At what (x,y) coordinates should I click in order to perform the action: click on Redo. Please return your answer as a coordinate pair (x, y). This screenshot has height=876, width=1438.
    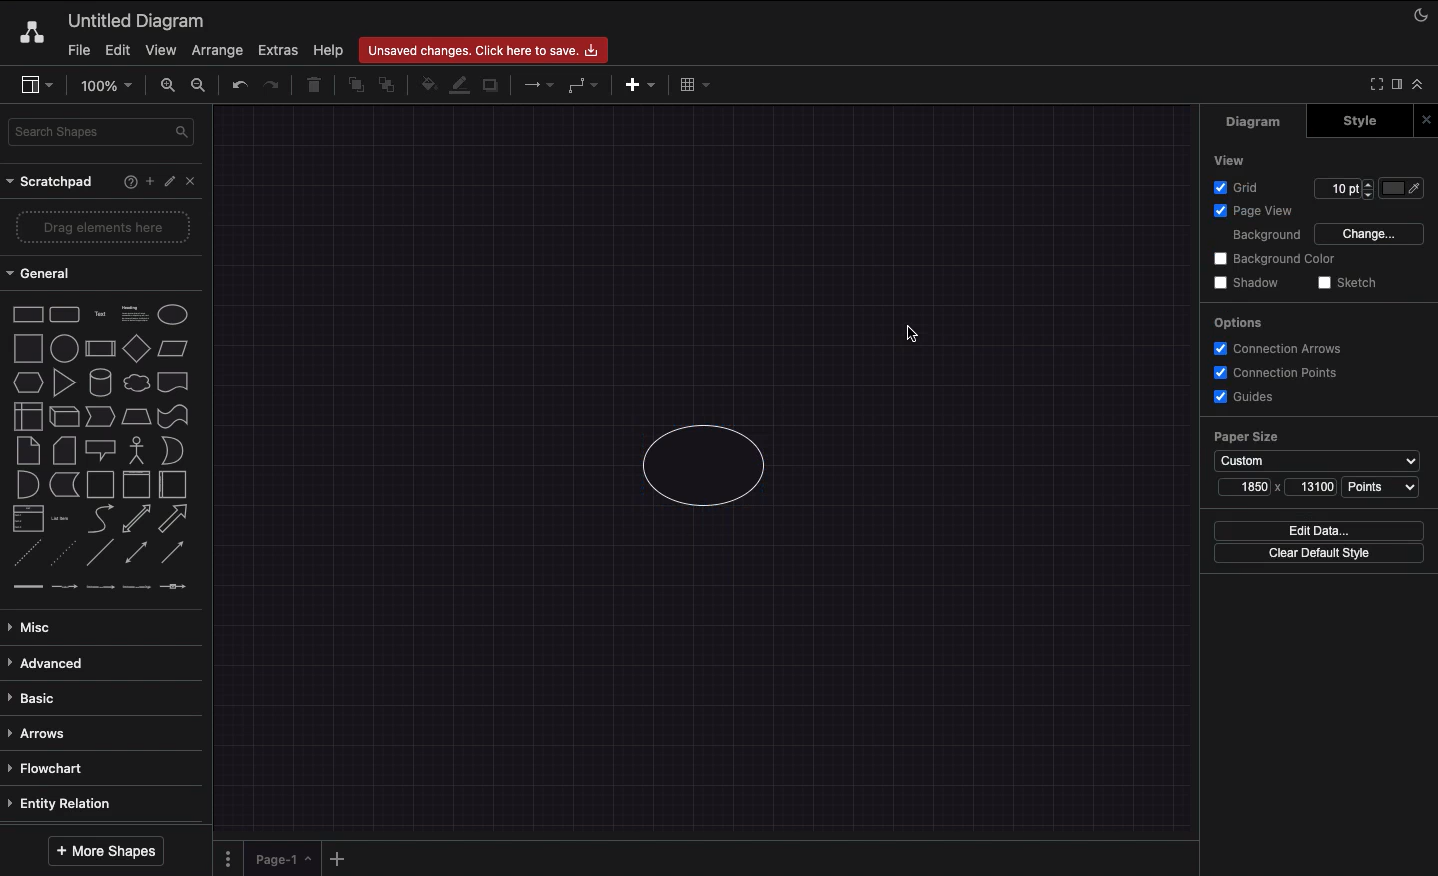
    Looking at the image, I should click on (271, 86).